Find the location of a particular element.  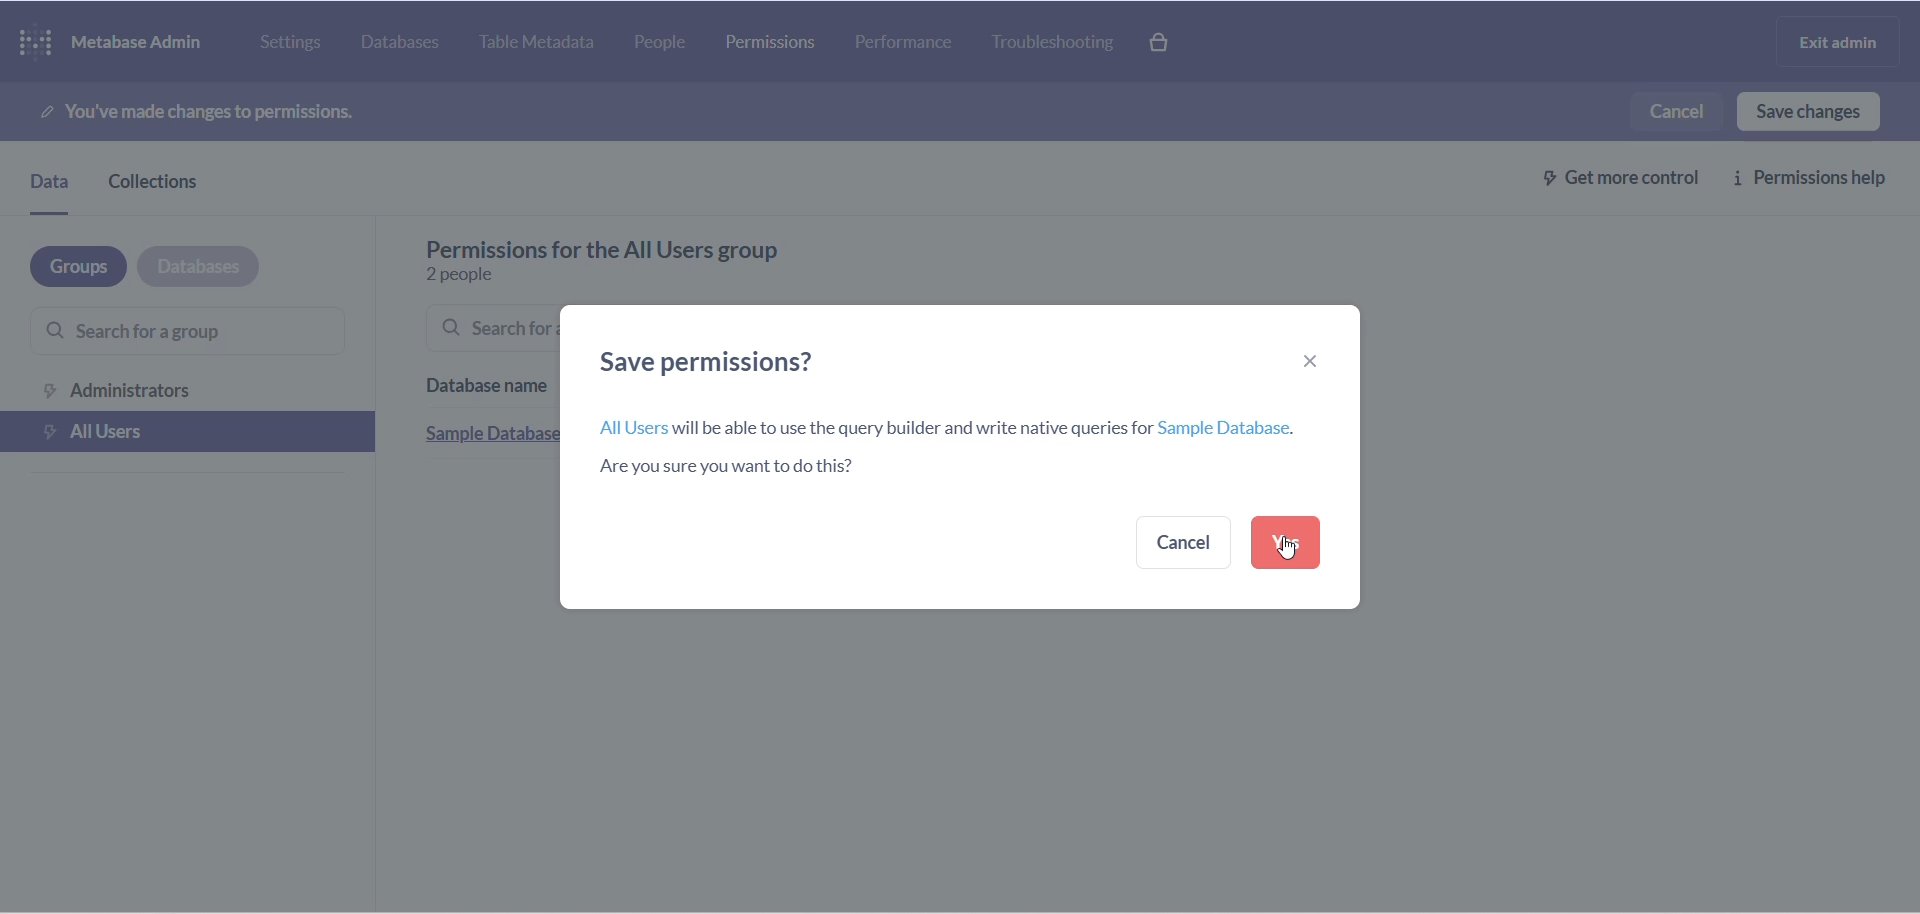

yes is located at coordinates (1285, 543).